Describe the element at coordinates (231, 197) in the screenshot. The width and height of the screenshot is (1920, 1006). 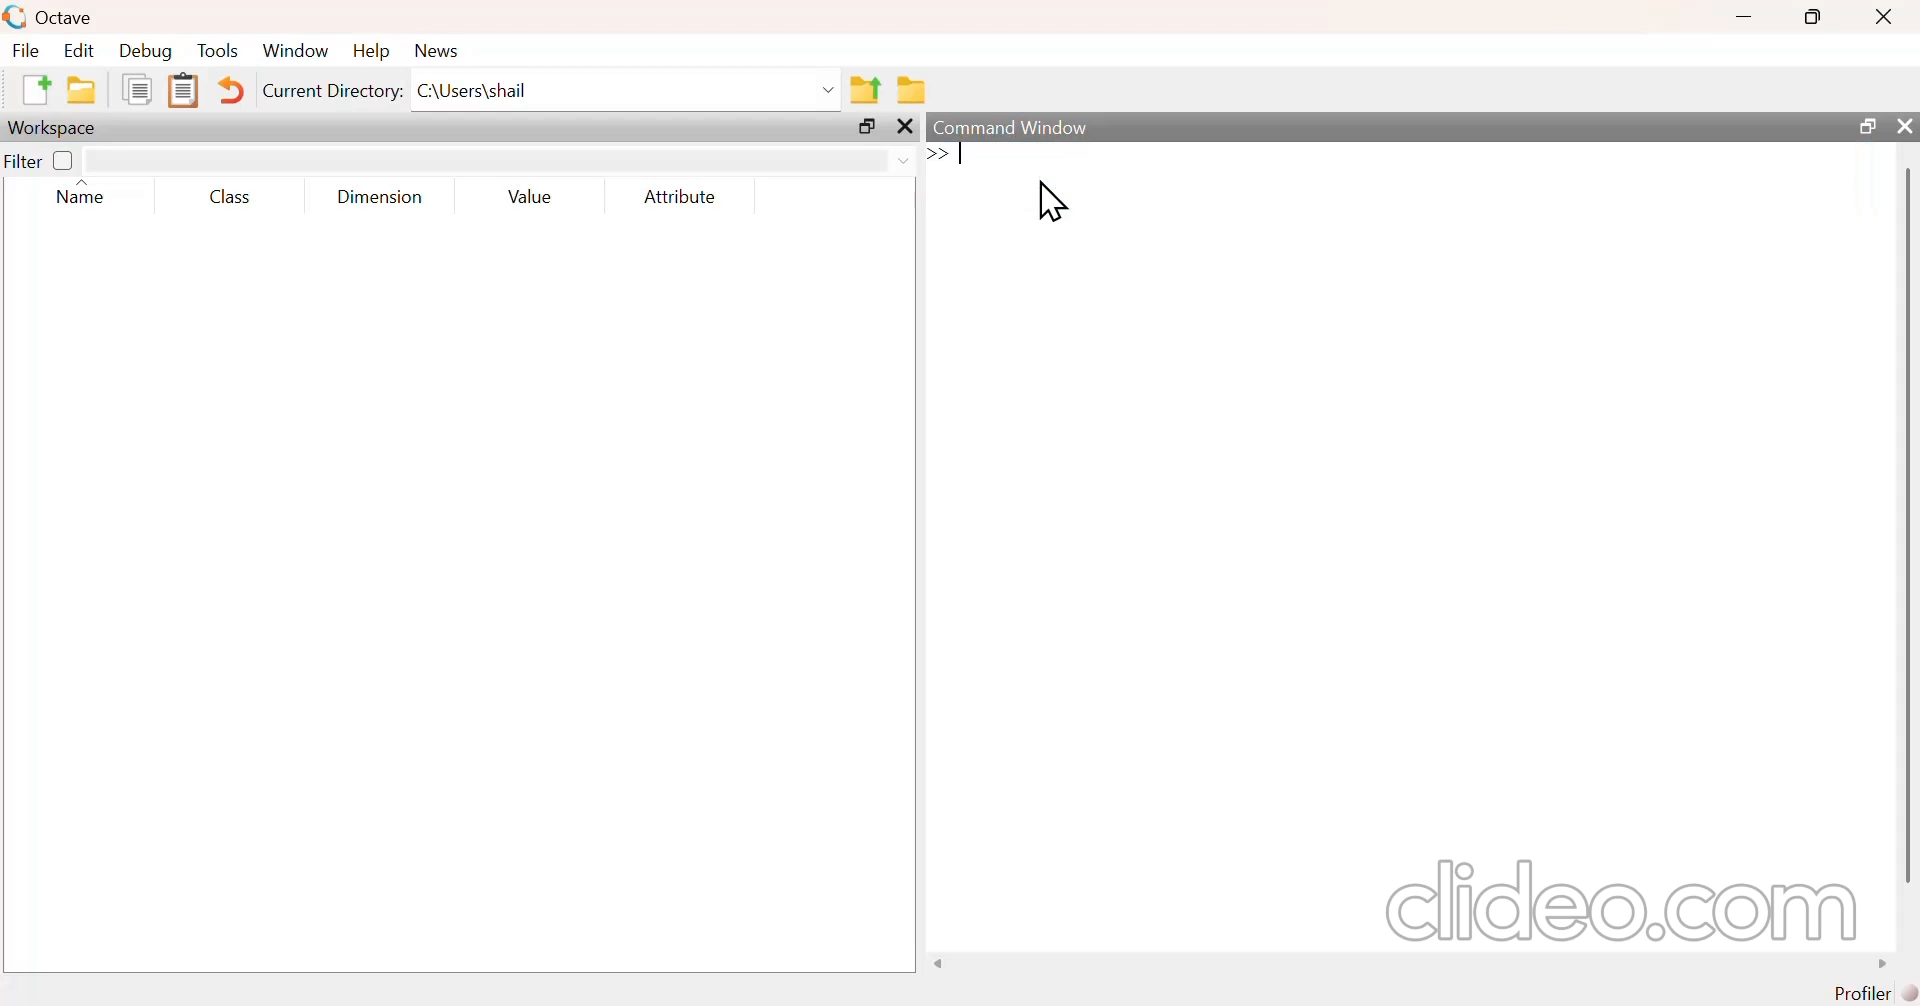
I see `class` at that location.